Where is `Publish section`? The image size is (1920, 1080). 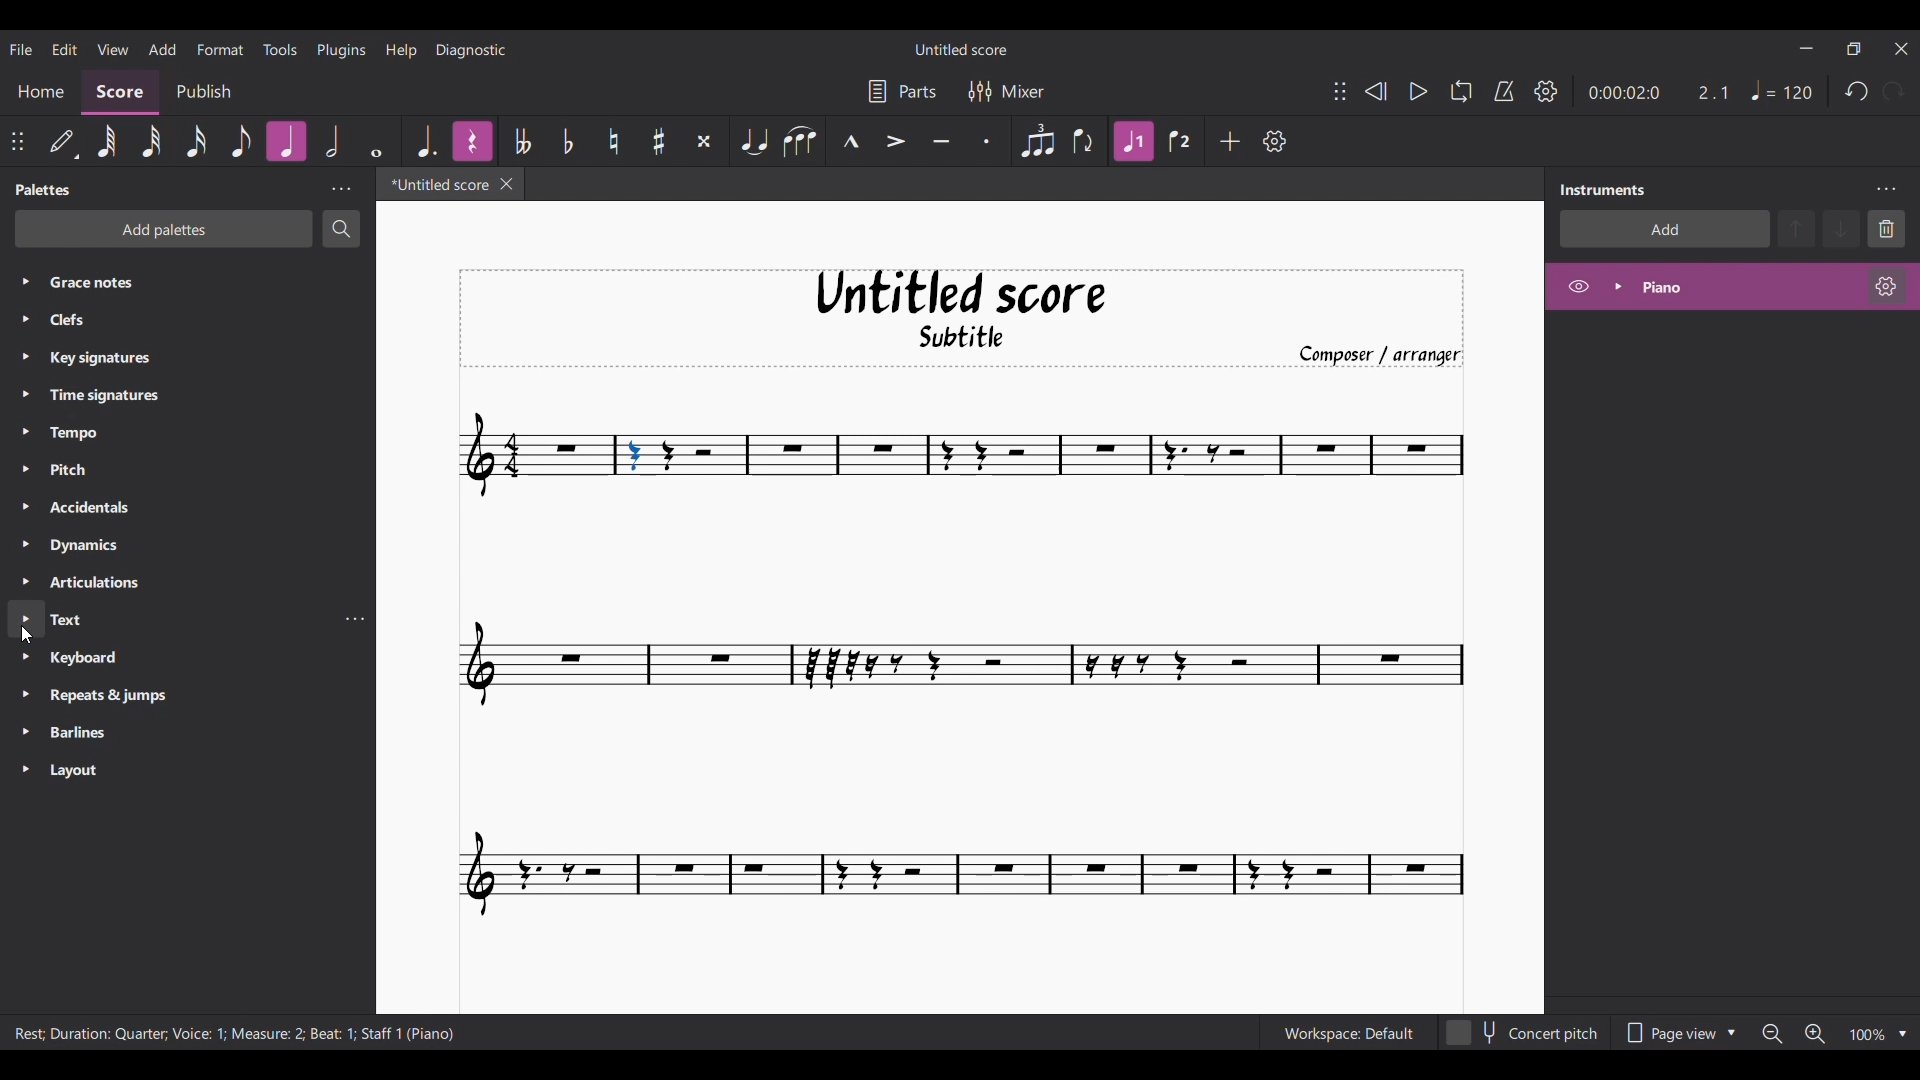
Publish section is located at coordinates (203, 93).